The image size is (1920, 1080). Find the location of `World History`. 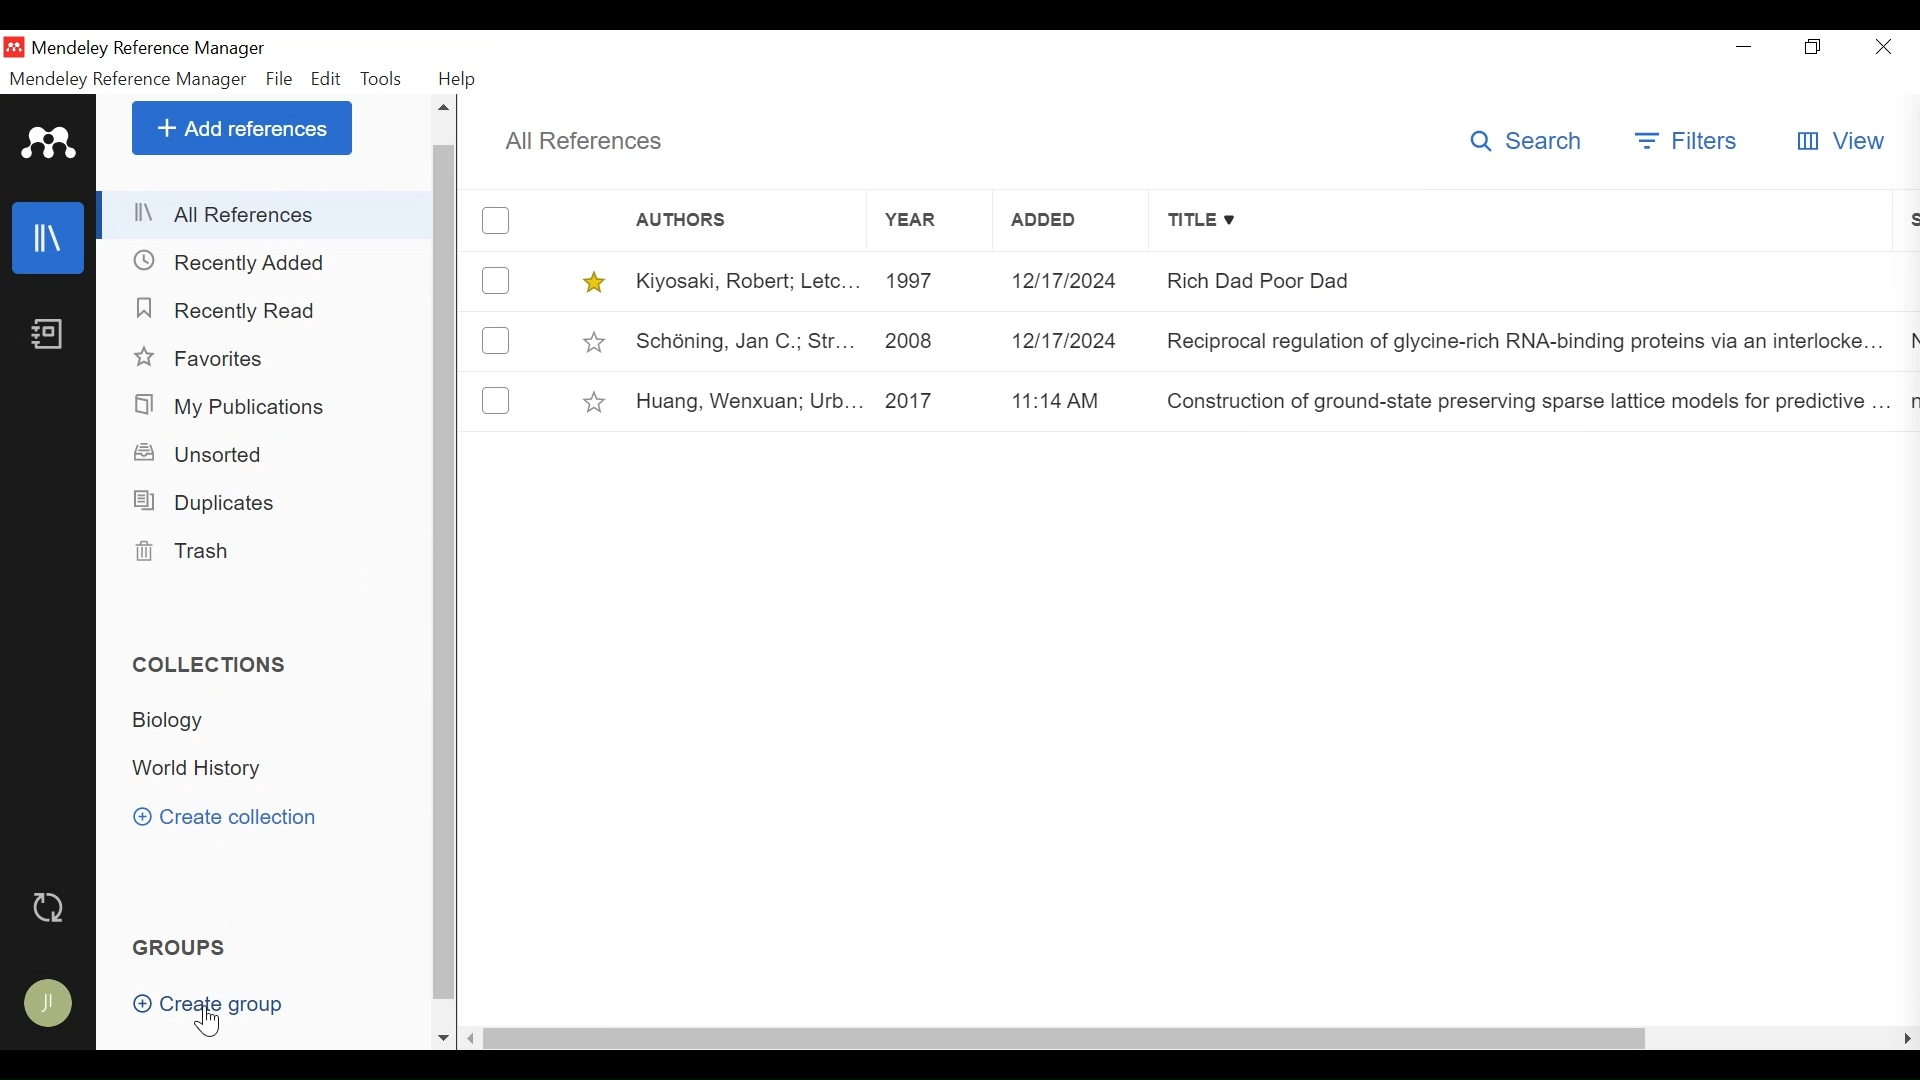

World History is located at coordinates (206, 769).